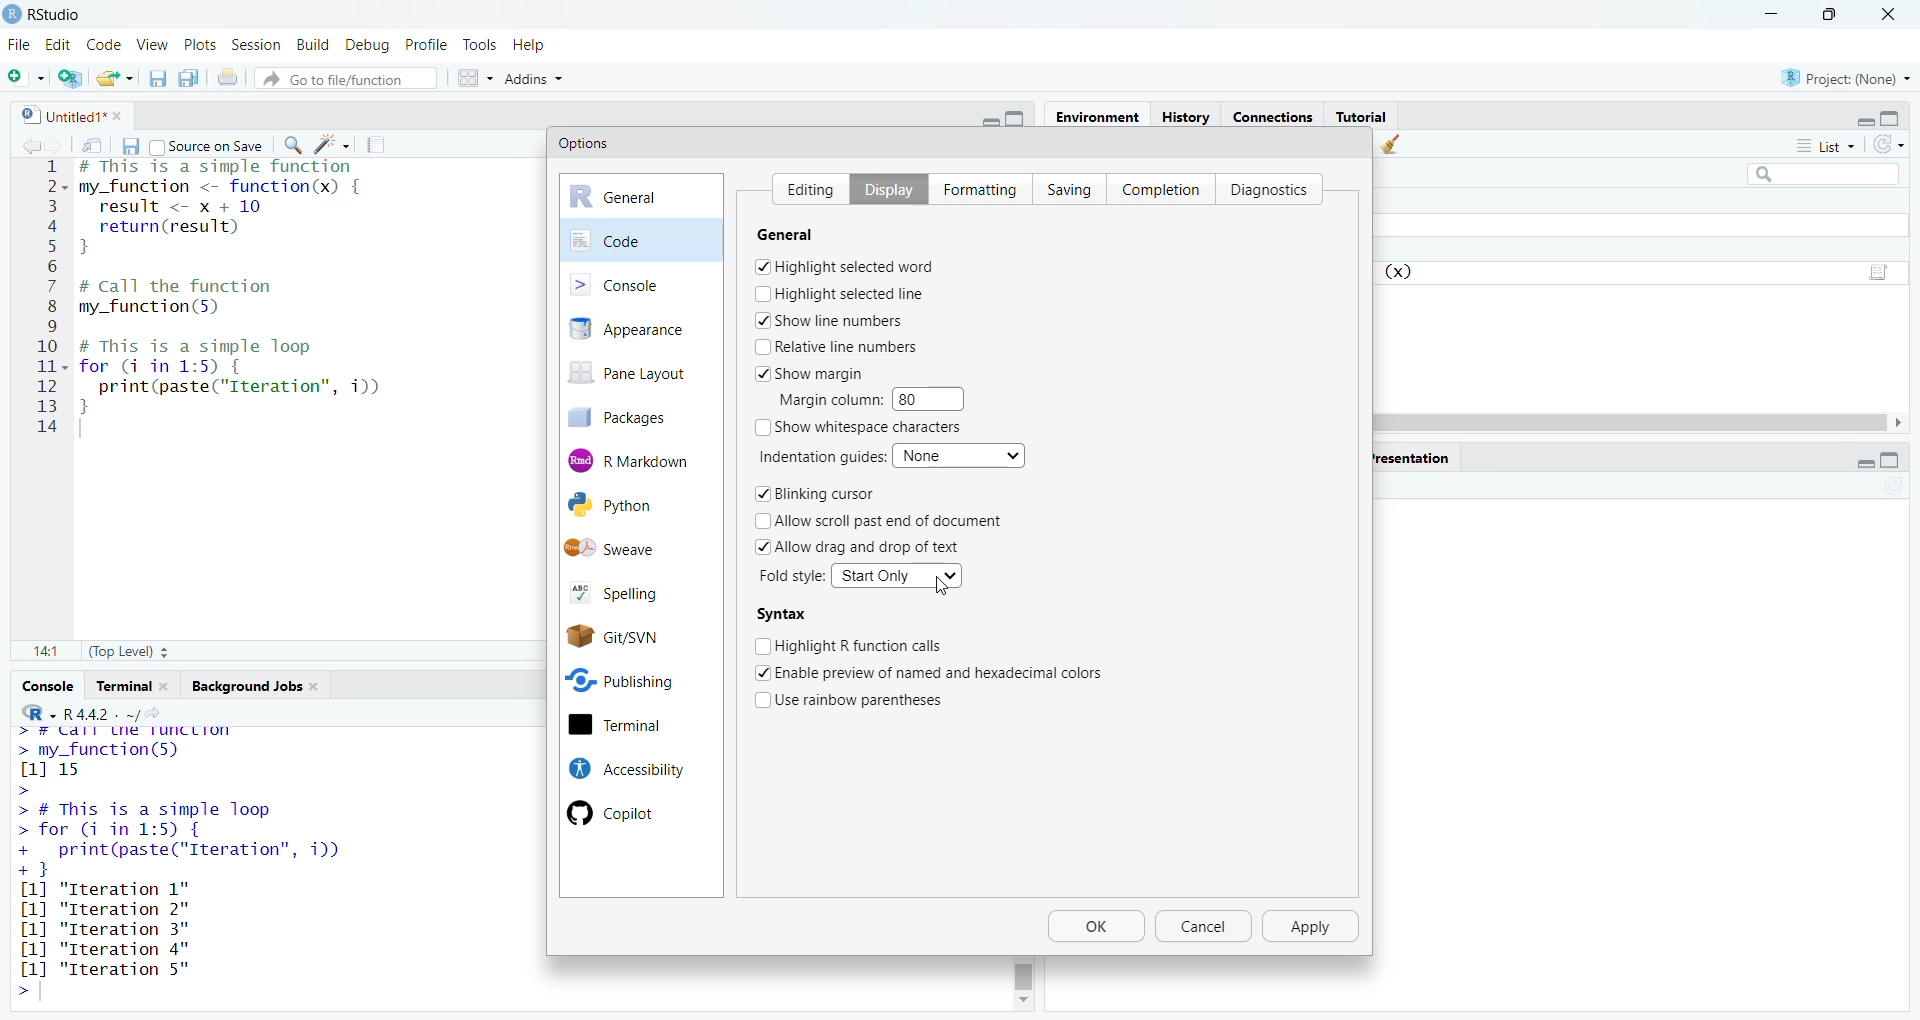 This screenshot has height=1020, width=1920. What do you see at coordinates (152, 44) in the screenshot?
I see `view` at bounding box center [152, 44].